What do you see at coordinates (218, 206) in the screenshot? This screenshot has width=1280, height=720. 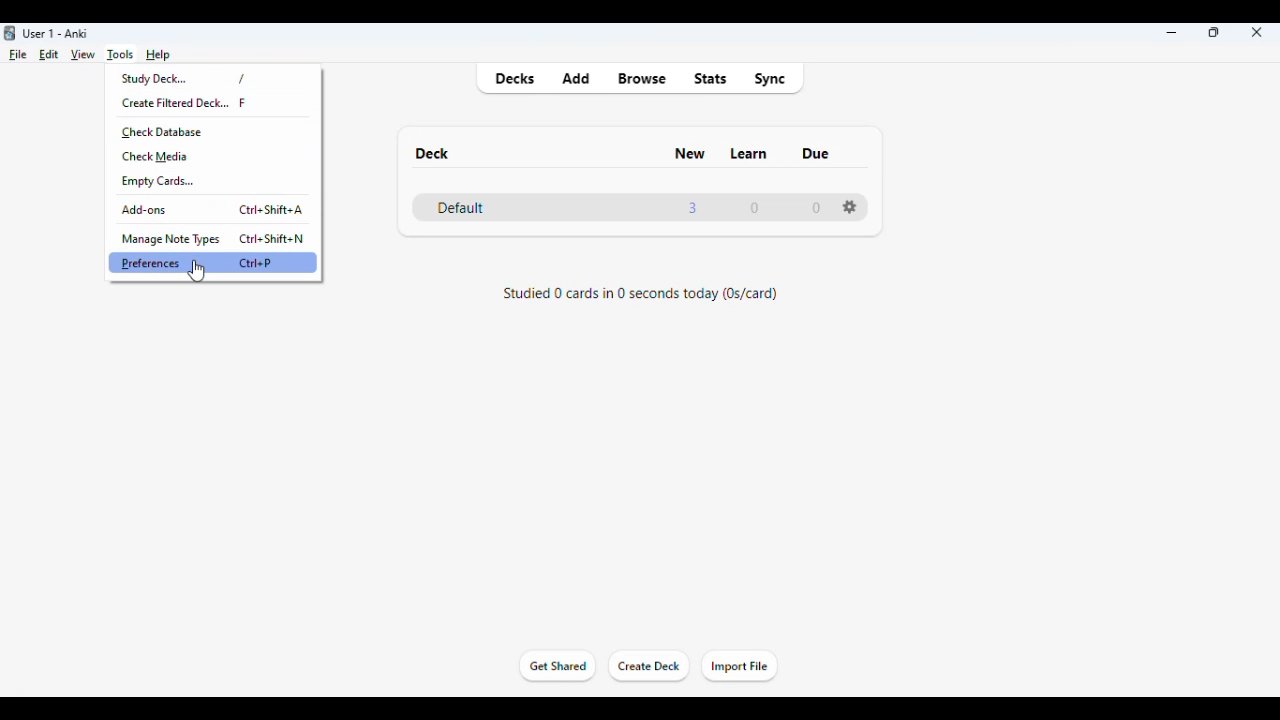 I see `Add-ons Ctrl+Shift+A` at bounding box center [218, 206].